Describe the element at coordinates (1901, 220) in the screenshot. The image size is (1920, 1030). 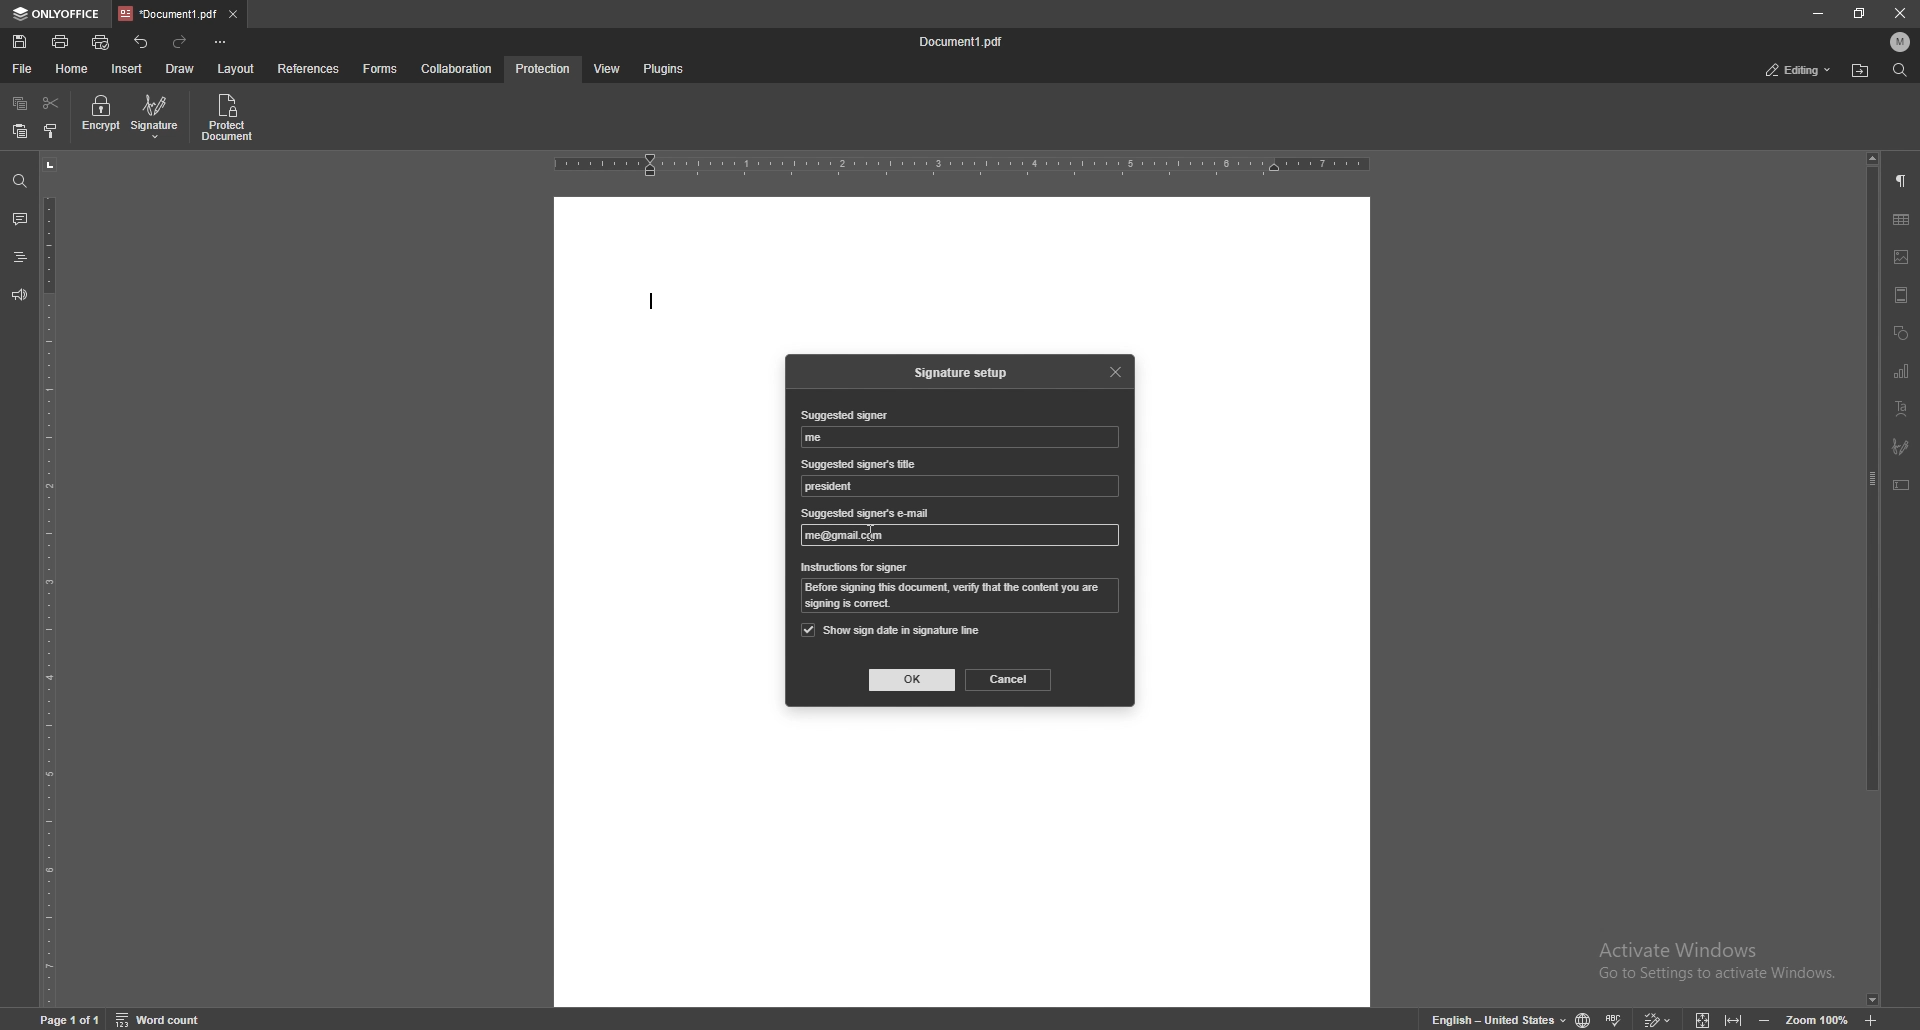
I see `table` at that location.